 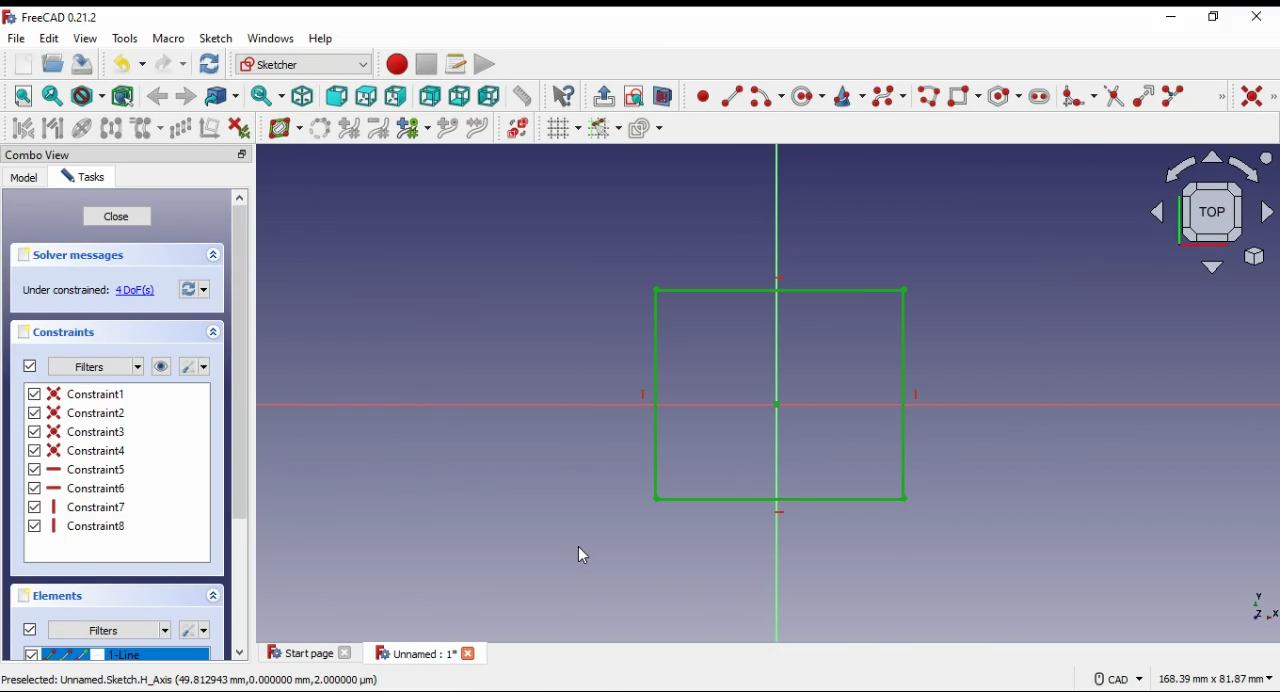 I want to click on model, so click(x=24, y=177).